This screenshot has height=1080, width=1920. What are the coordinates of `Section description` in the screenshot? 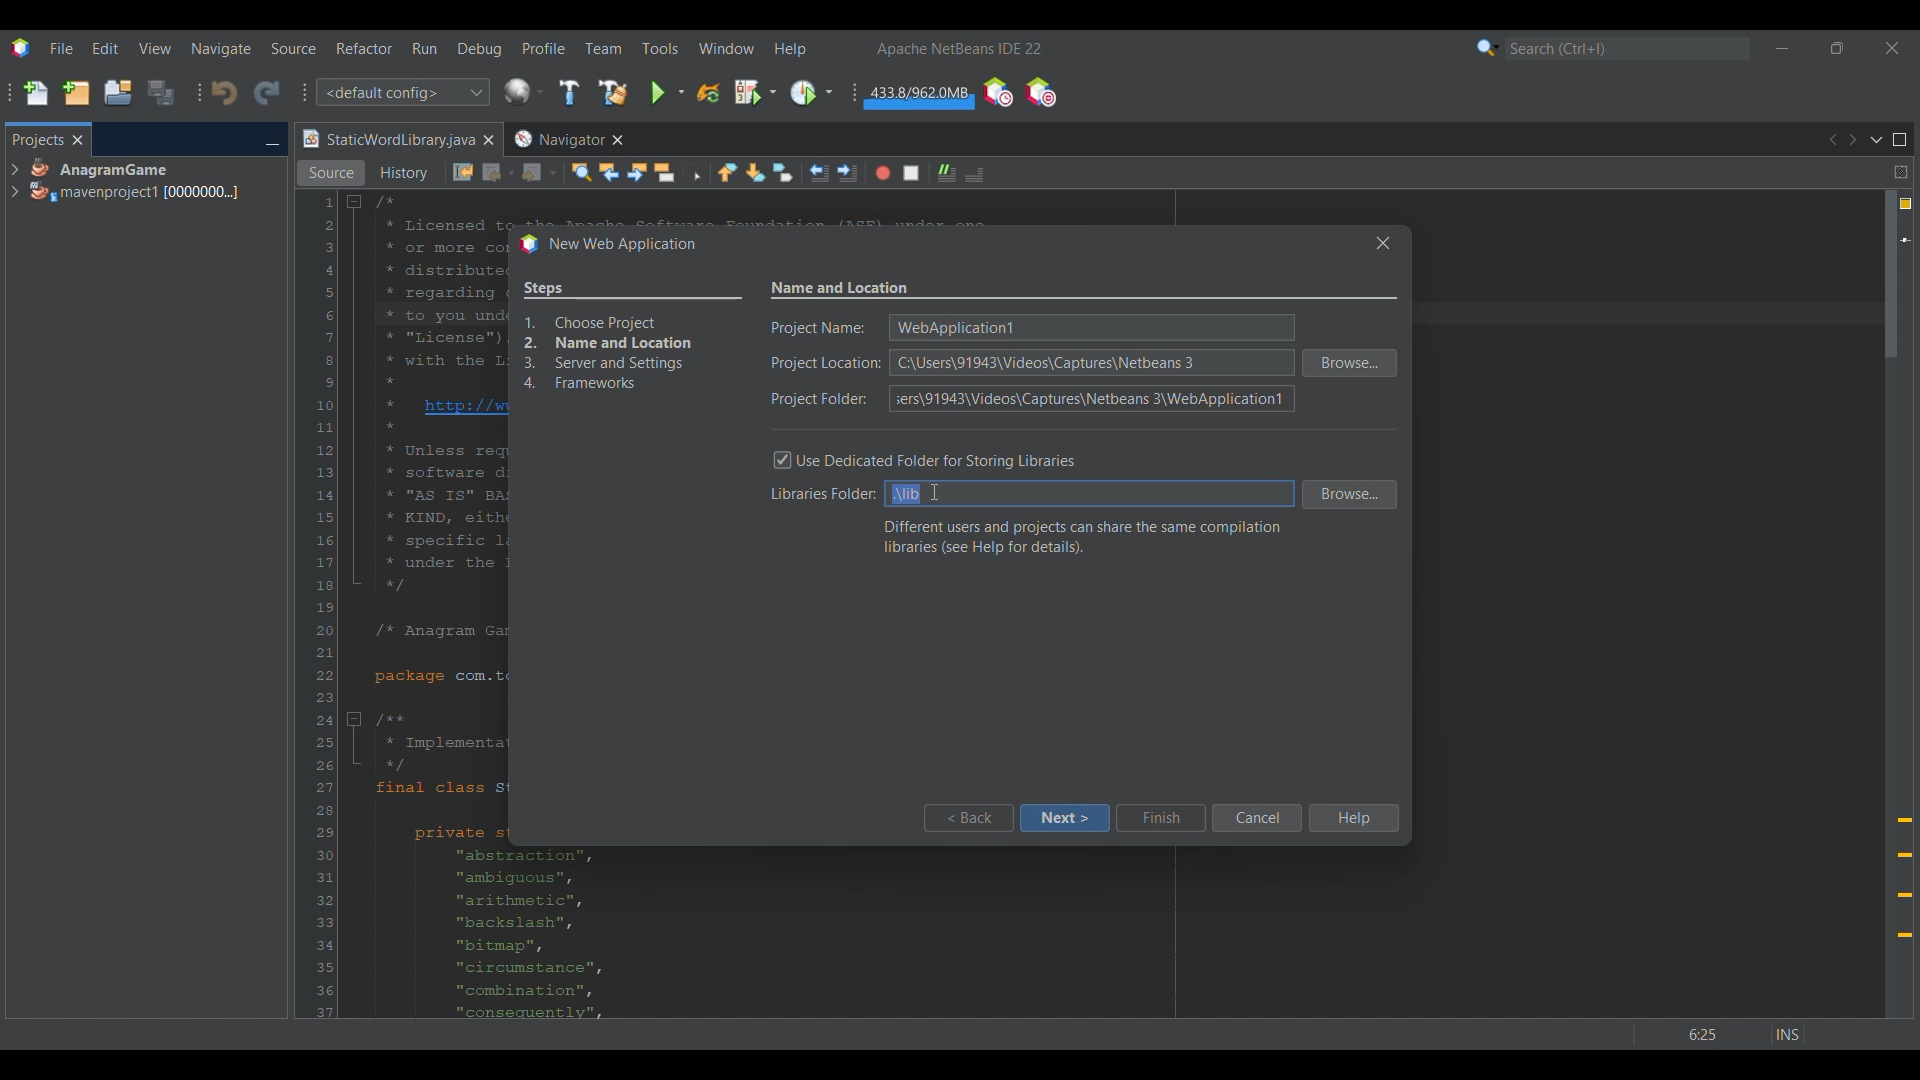 It's located at (1082, 537).